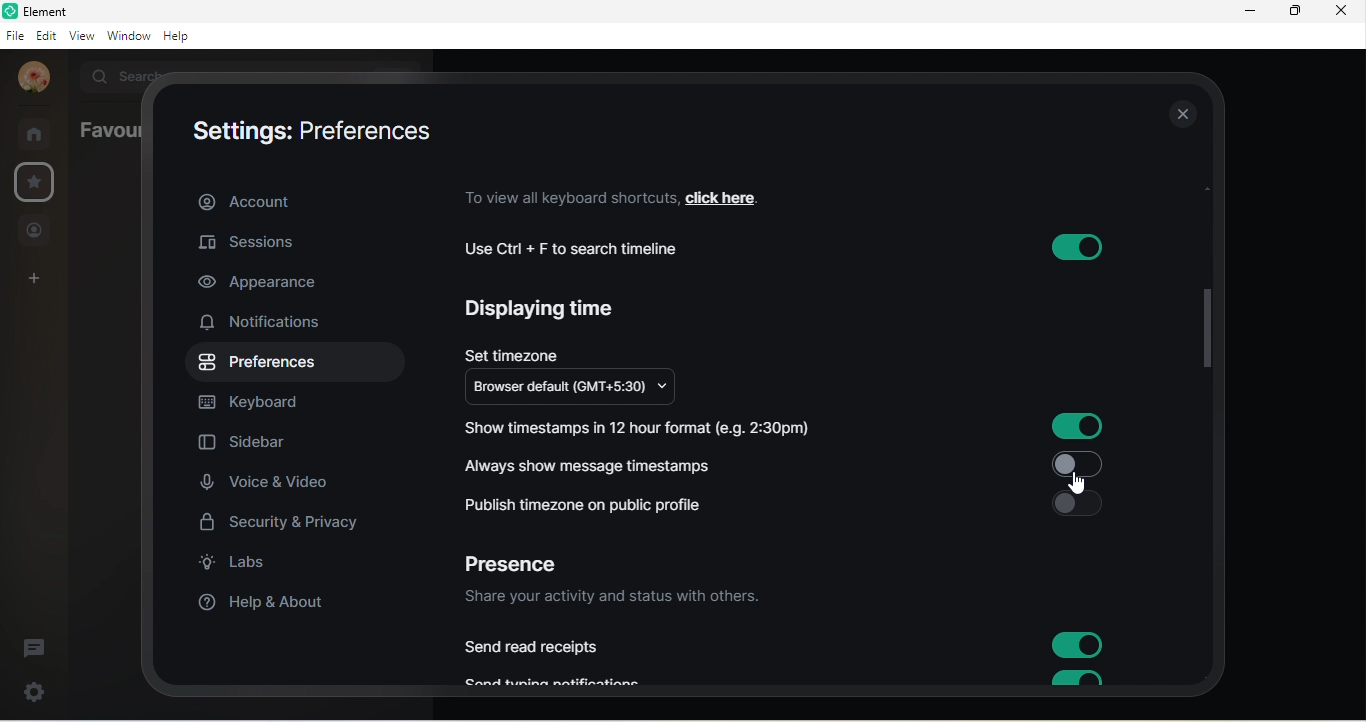  Describe the element at coordinates (513, 351) in the screenshot. I see `set timezone` at that location.